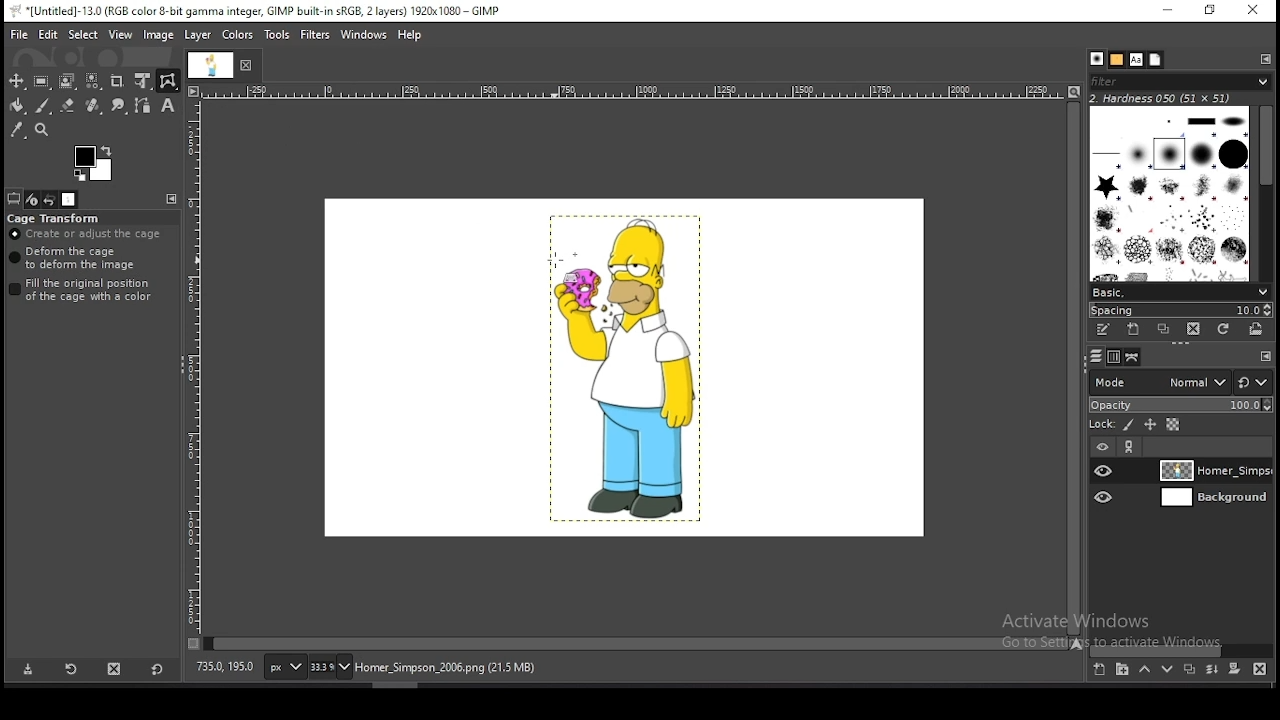 This screenshot has height=720, width=1280. Describe the element at coordinates (83, 34) in the screenshot. I see `select` at that location.